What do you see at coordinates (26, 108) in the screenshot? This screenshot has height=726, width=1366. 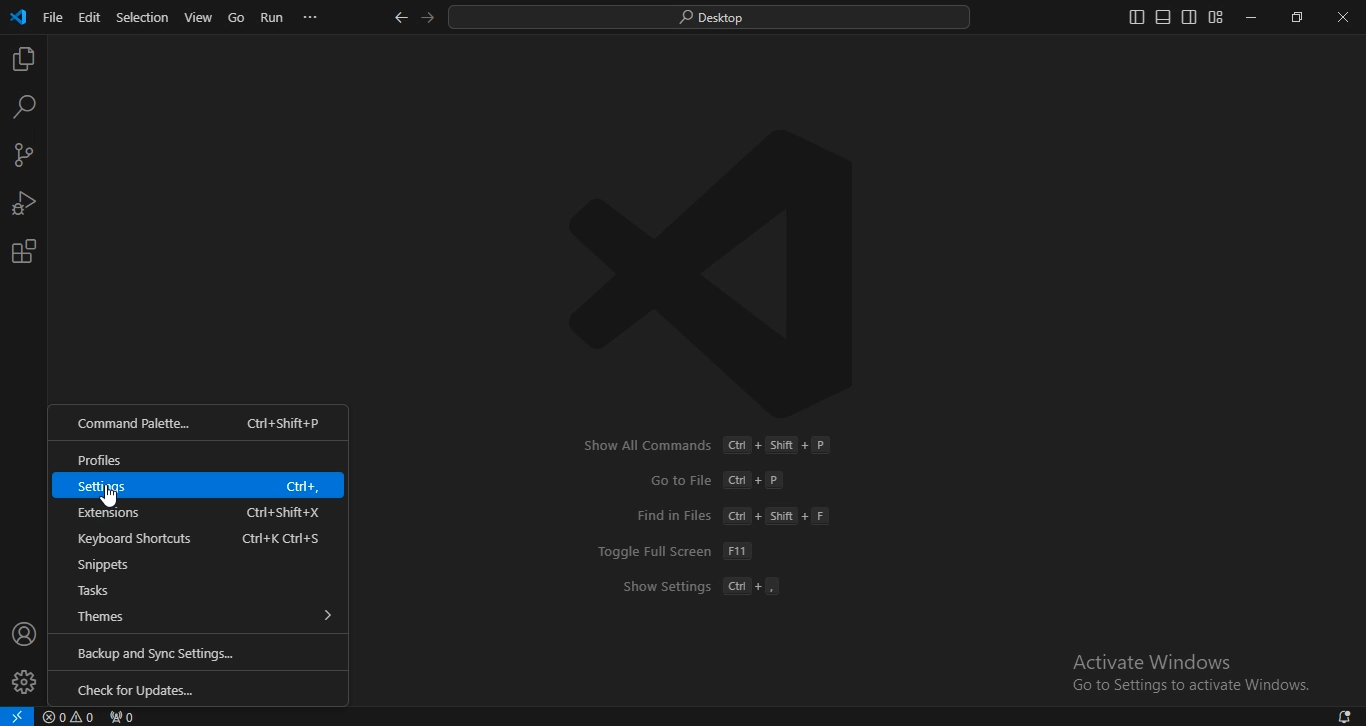 I see `search` at bounding box center [26, 108].